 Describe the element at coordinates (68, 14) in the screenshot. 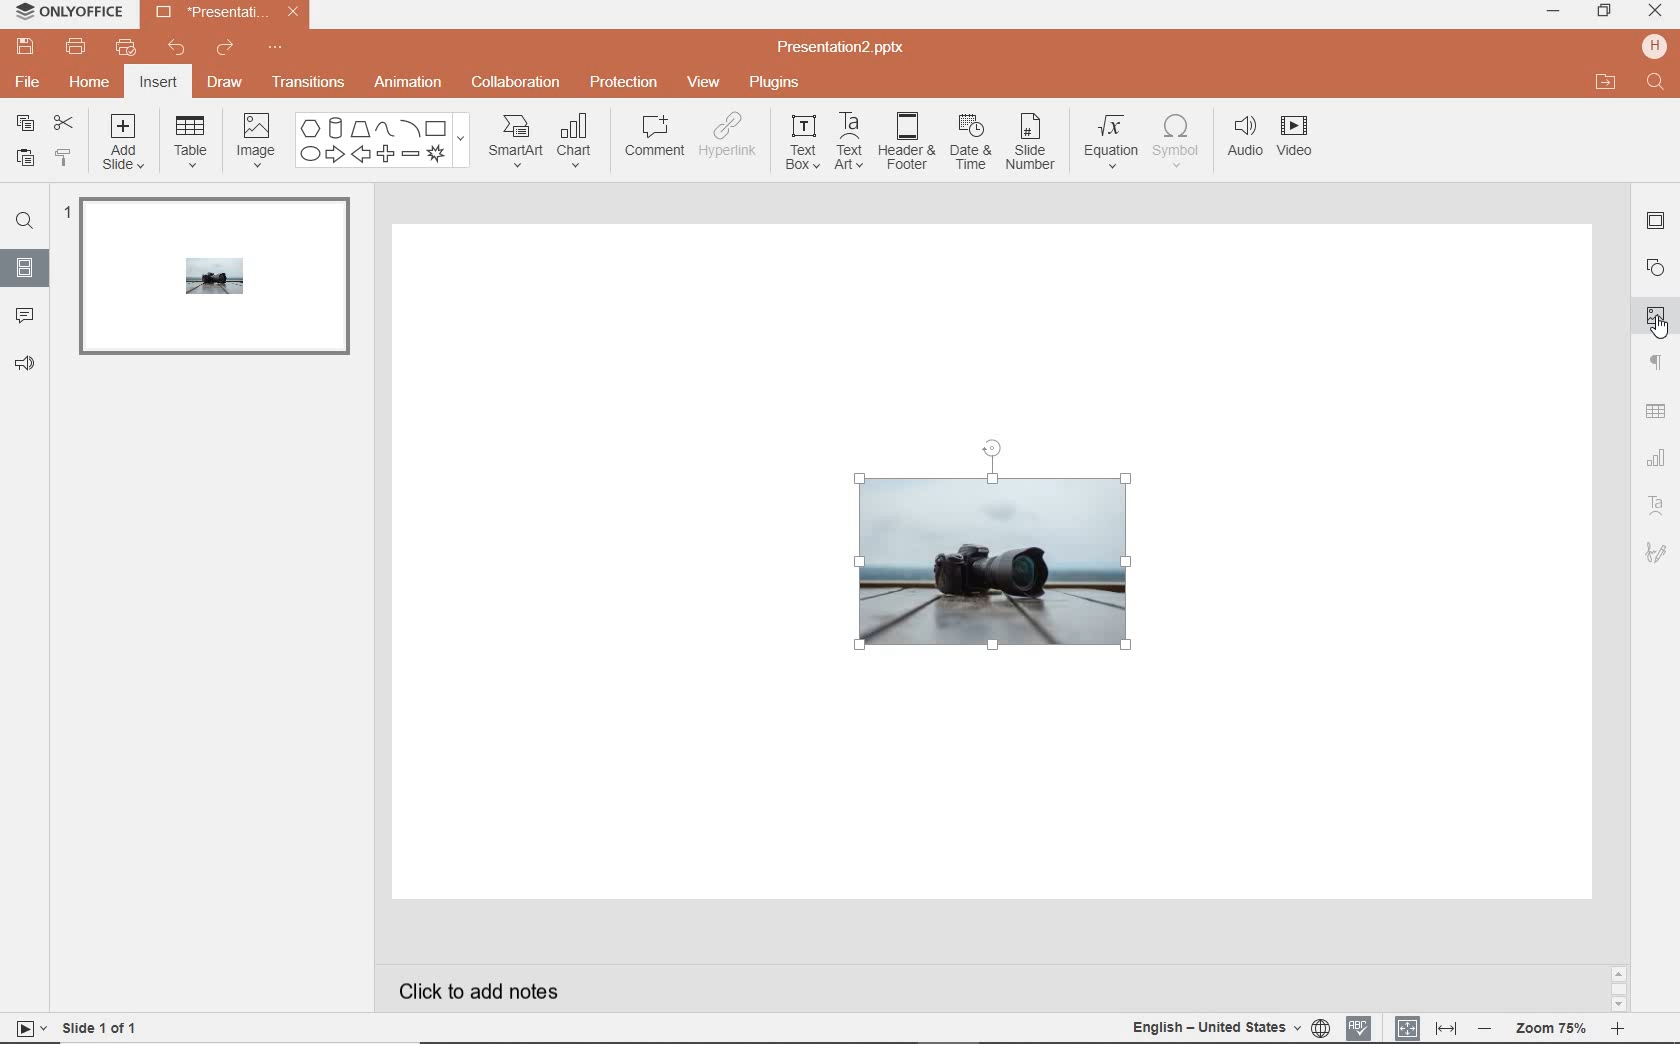

I see `ONLYOFFICE` at that location.